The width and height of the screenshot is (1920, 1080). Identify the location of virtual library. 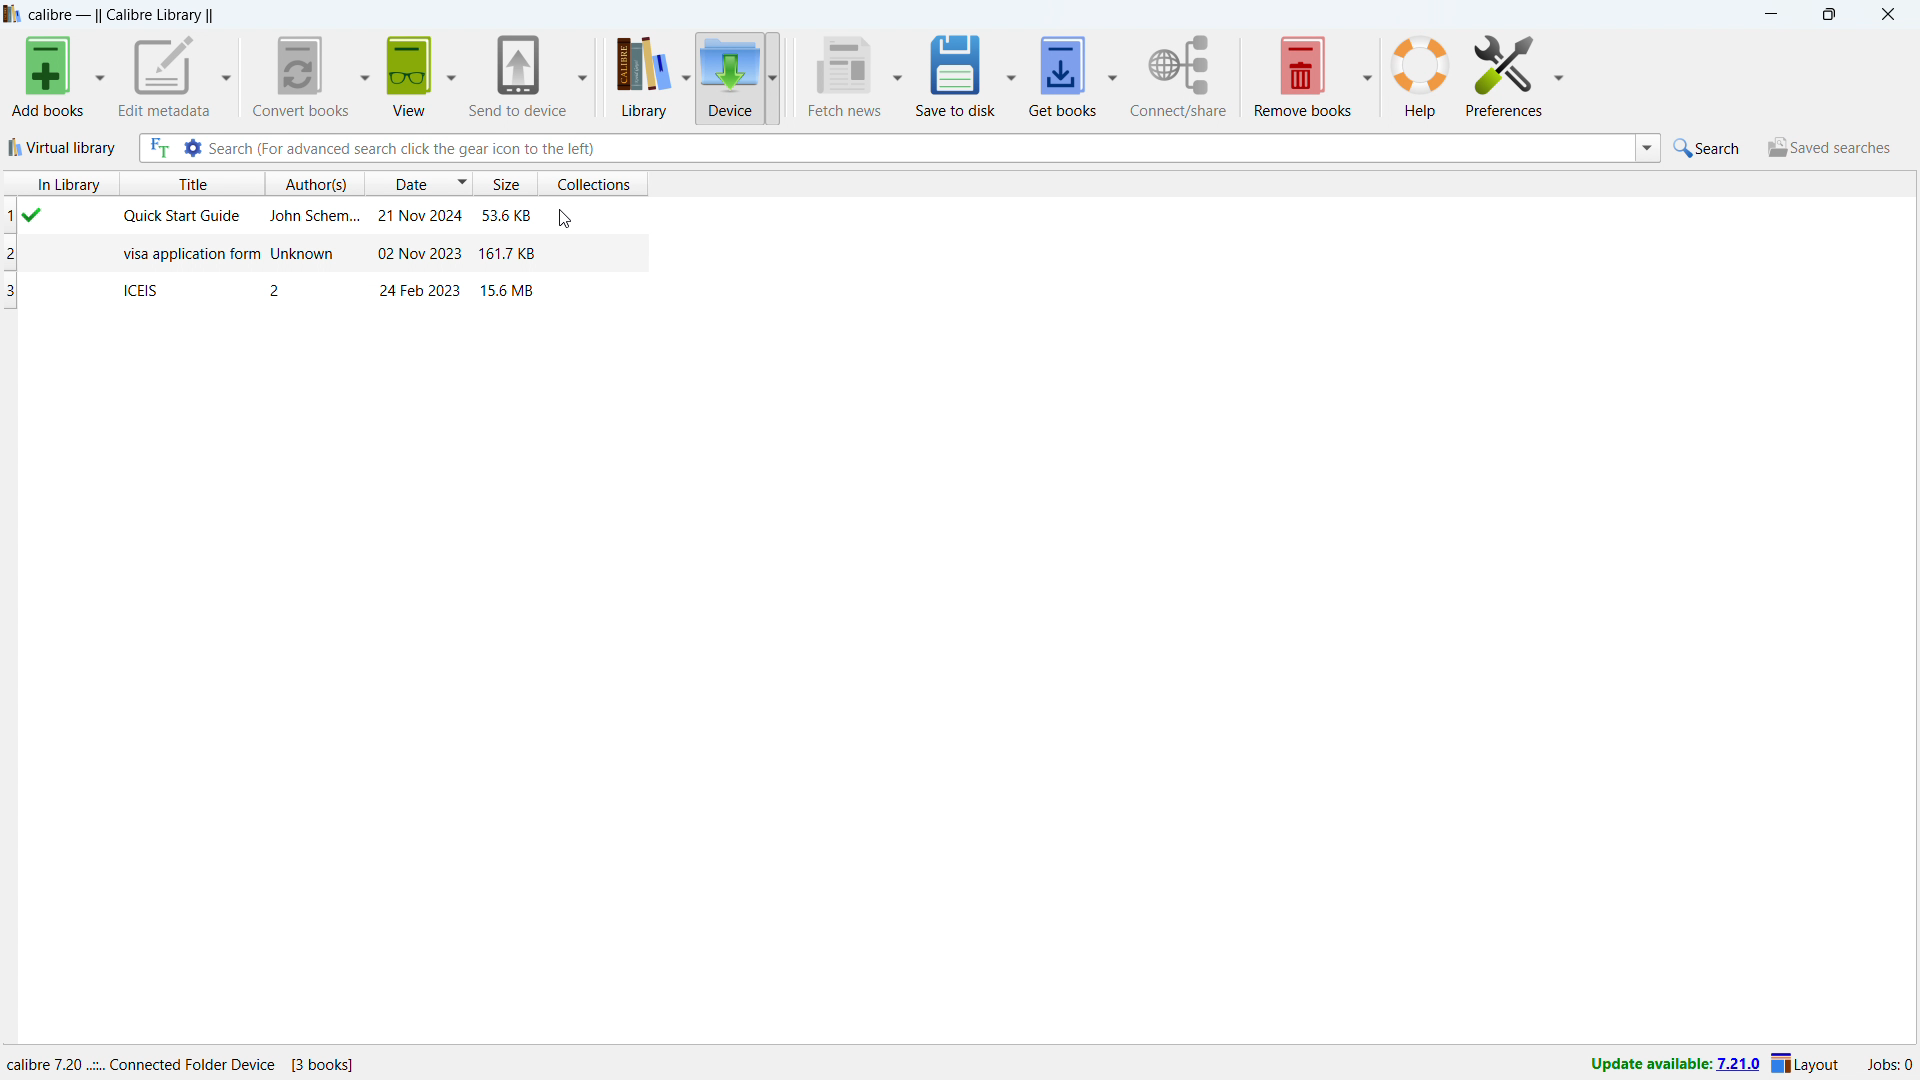
(63, 147).